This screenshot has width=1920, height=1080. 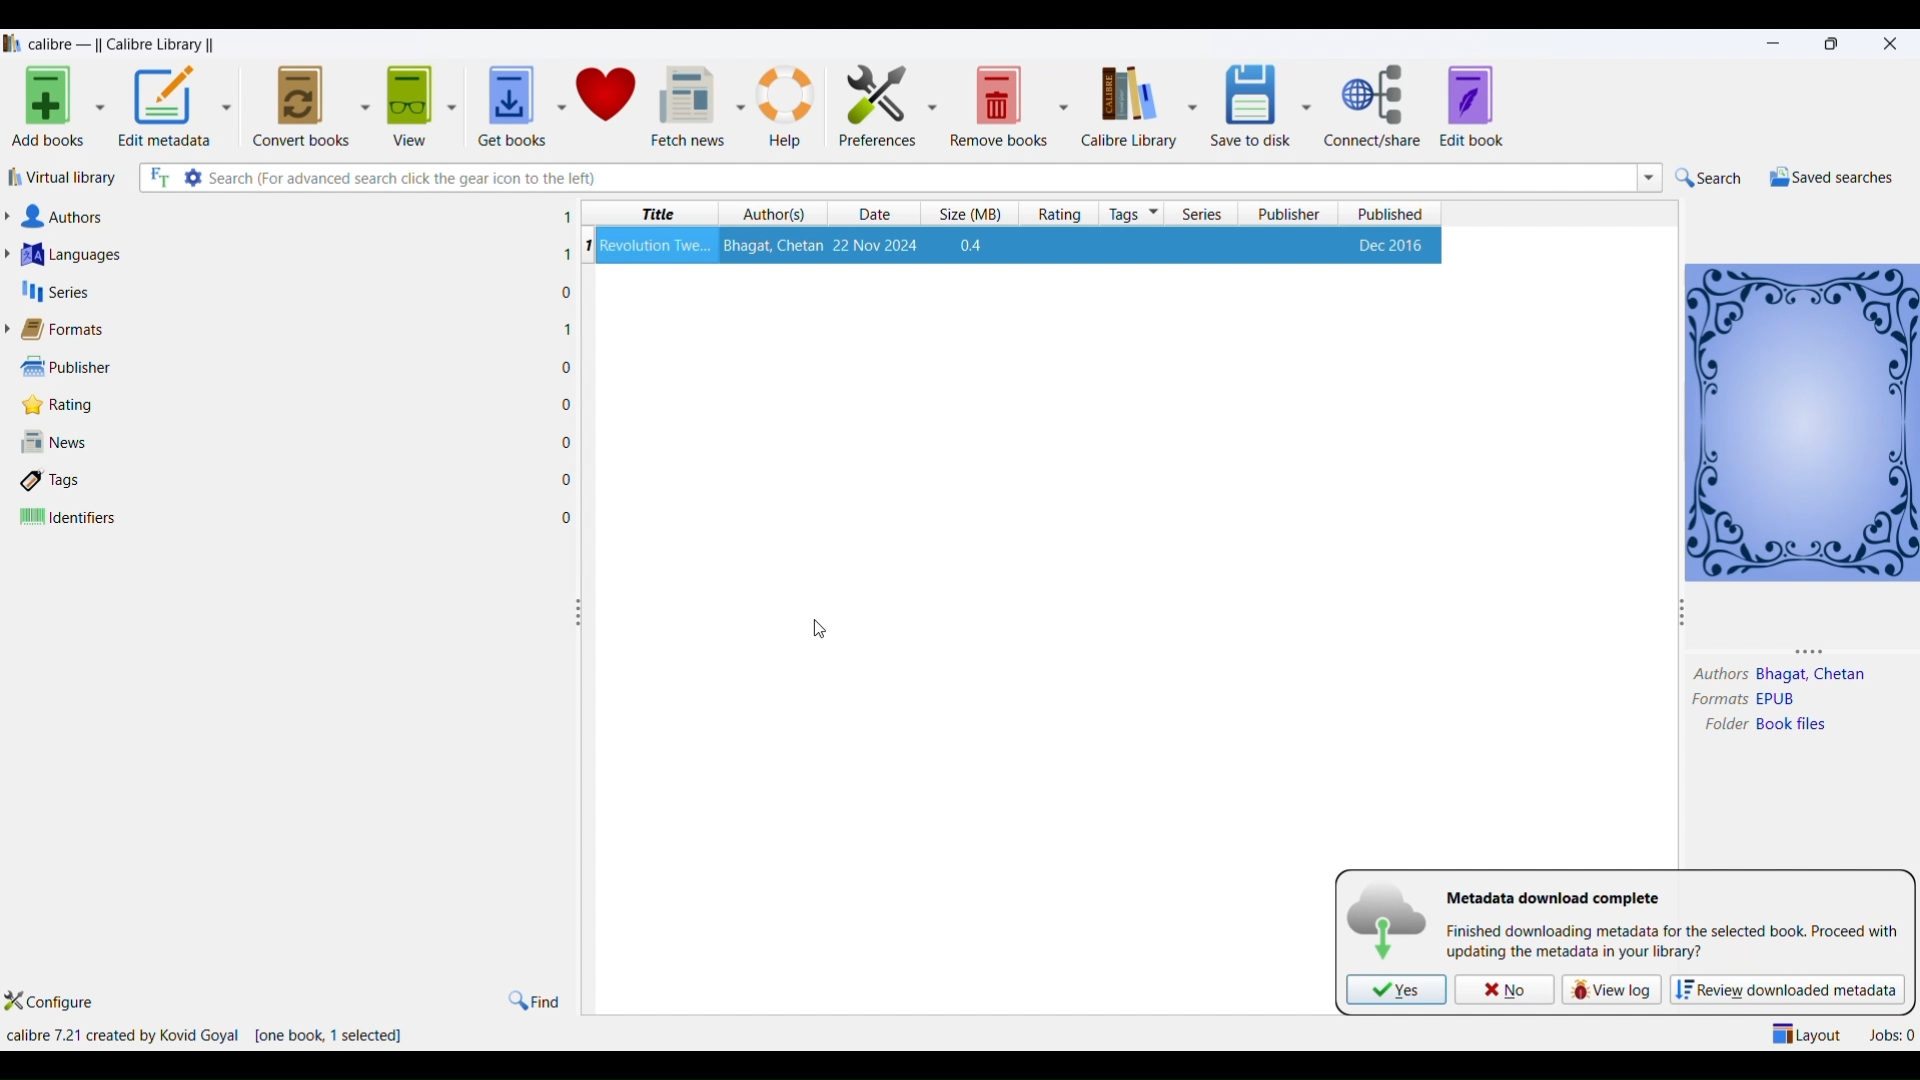 I want to click on fetch news, so click(x=688, y=104).